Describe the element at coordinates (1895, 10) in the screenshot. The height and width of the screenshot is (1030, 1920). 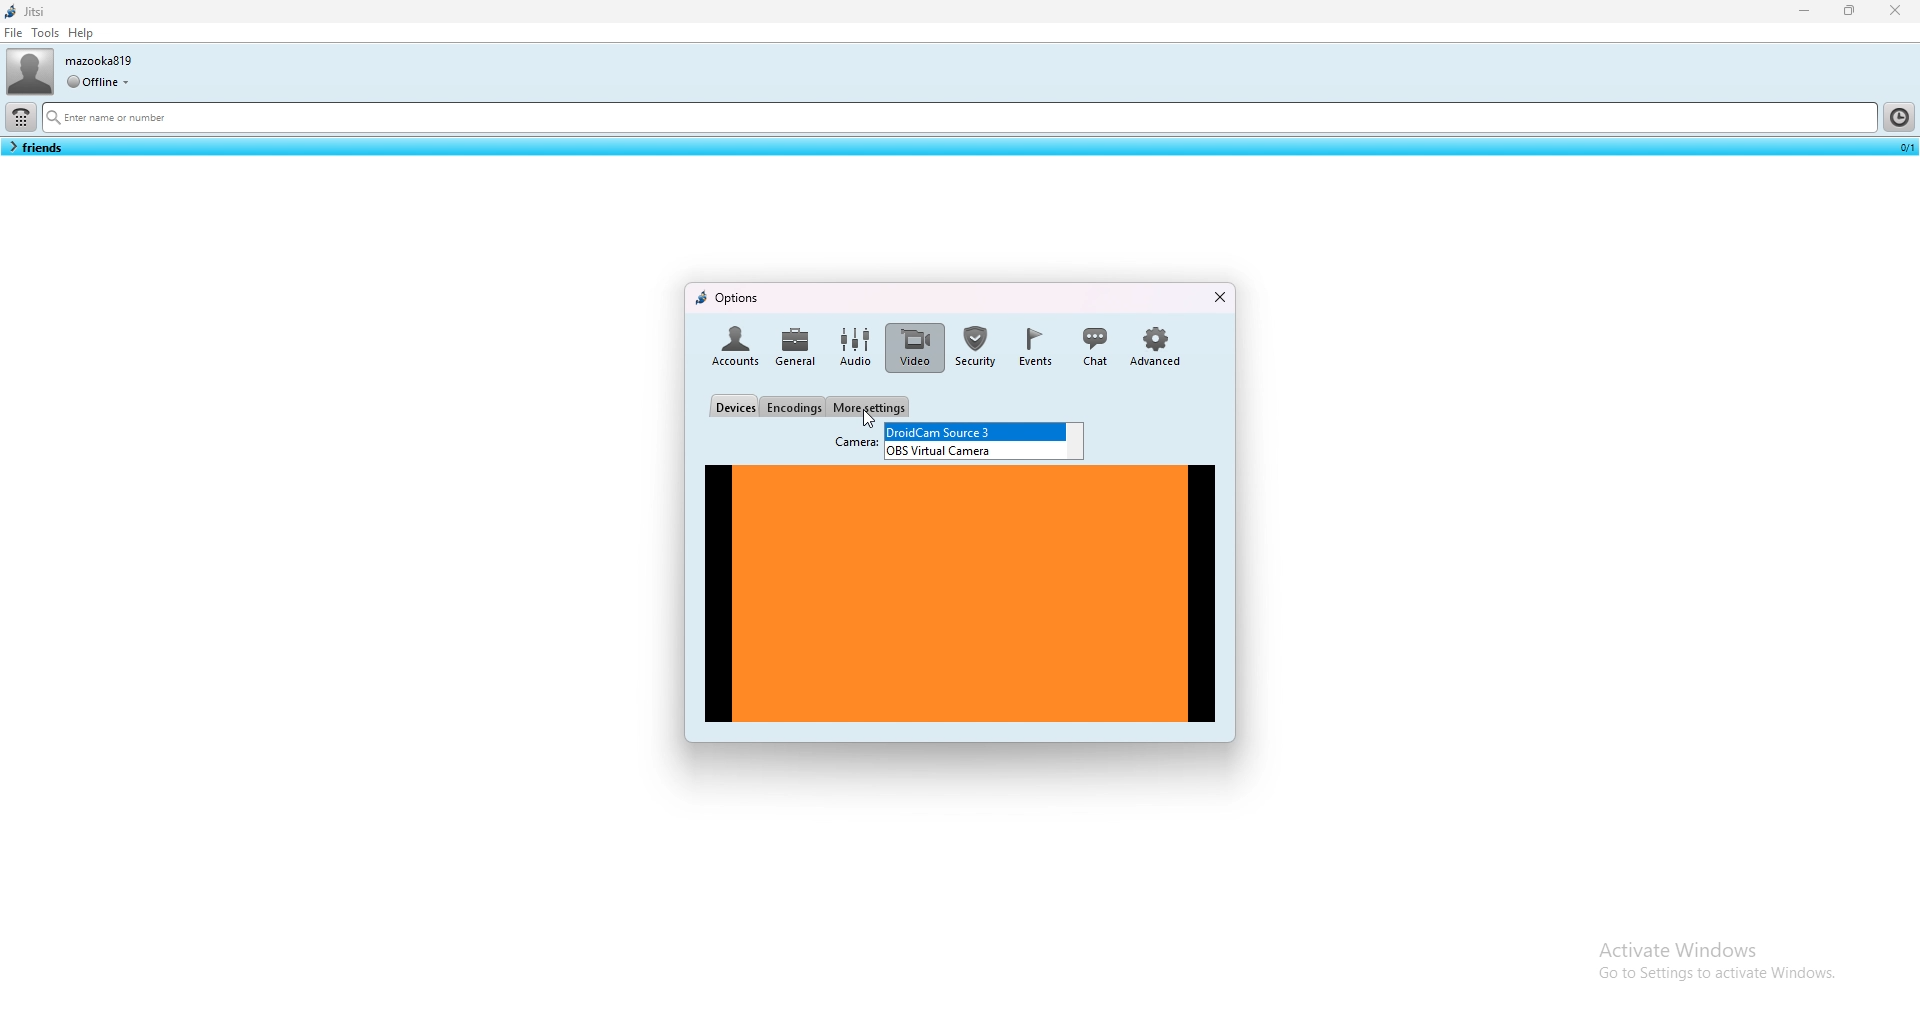
I see `close` at that location.